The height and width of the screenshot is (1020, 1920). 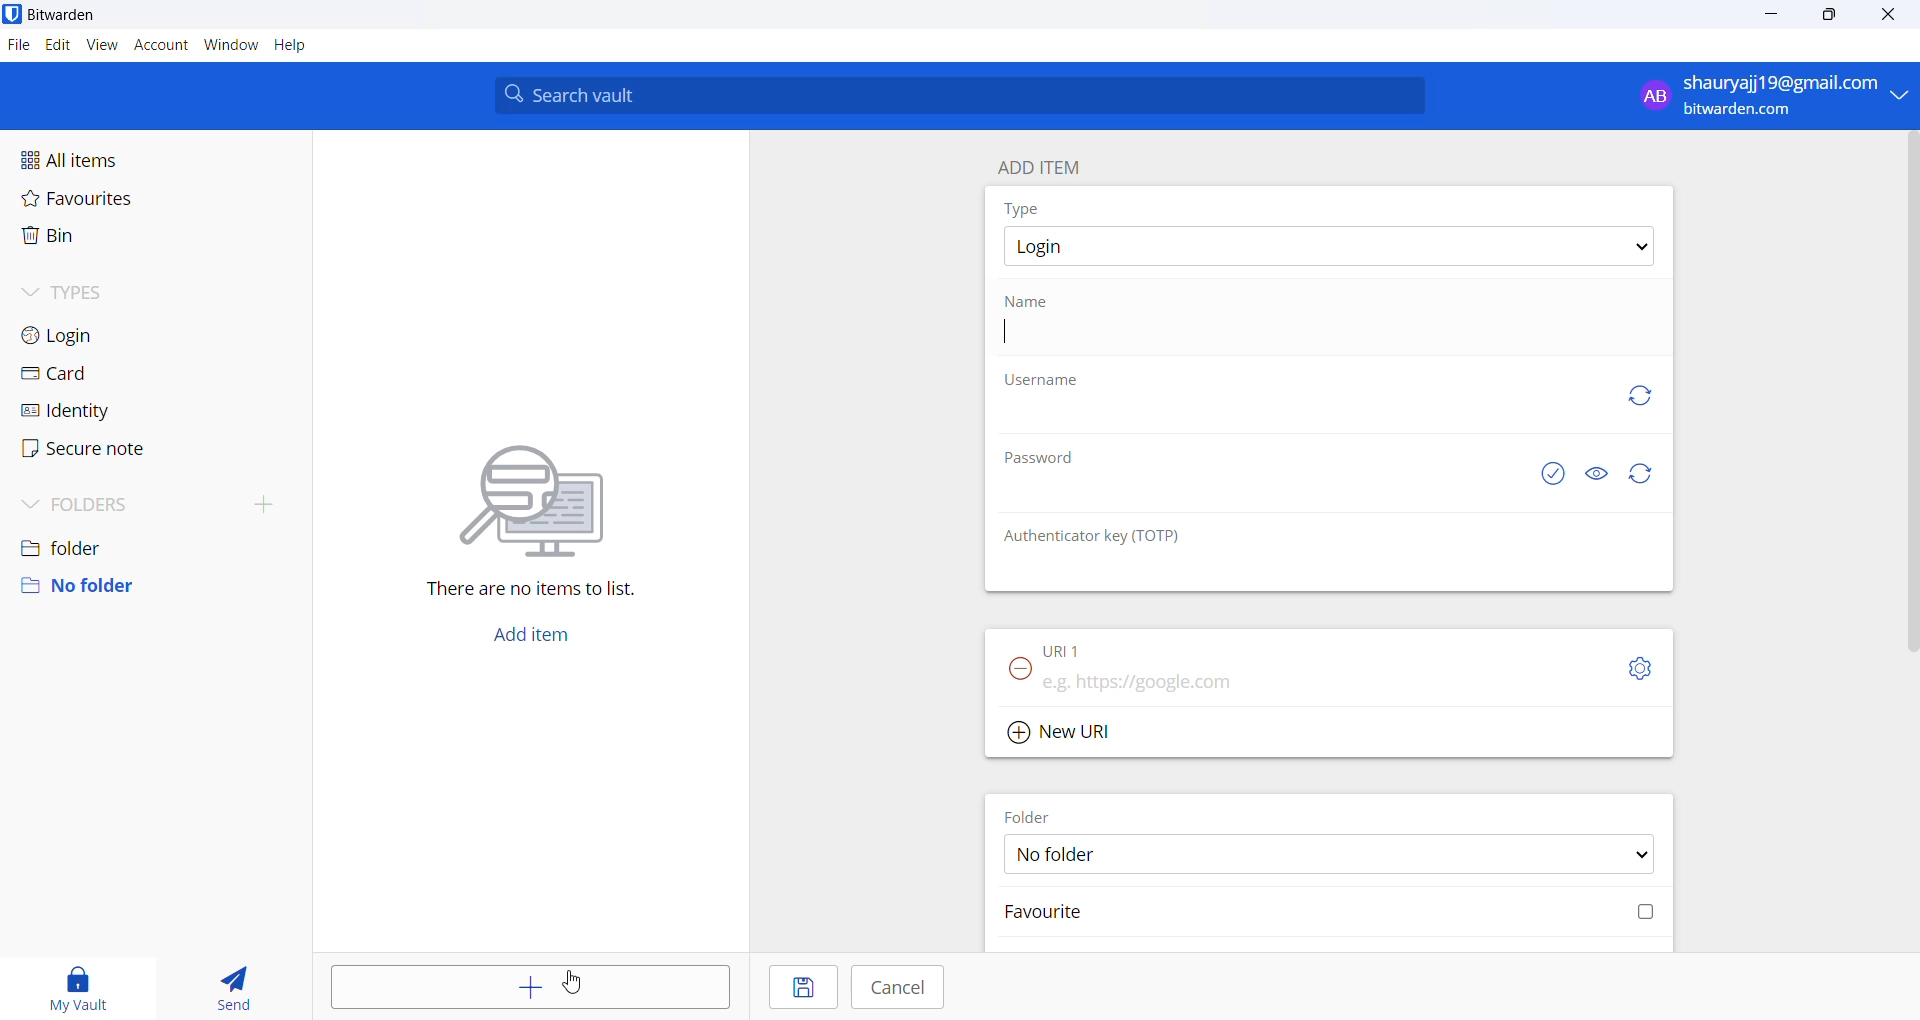 What do you see at coordinates (1832, 16) in the screenshot?
I see `maximize` at bounding box center [1832, 16].